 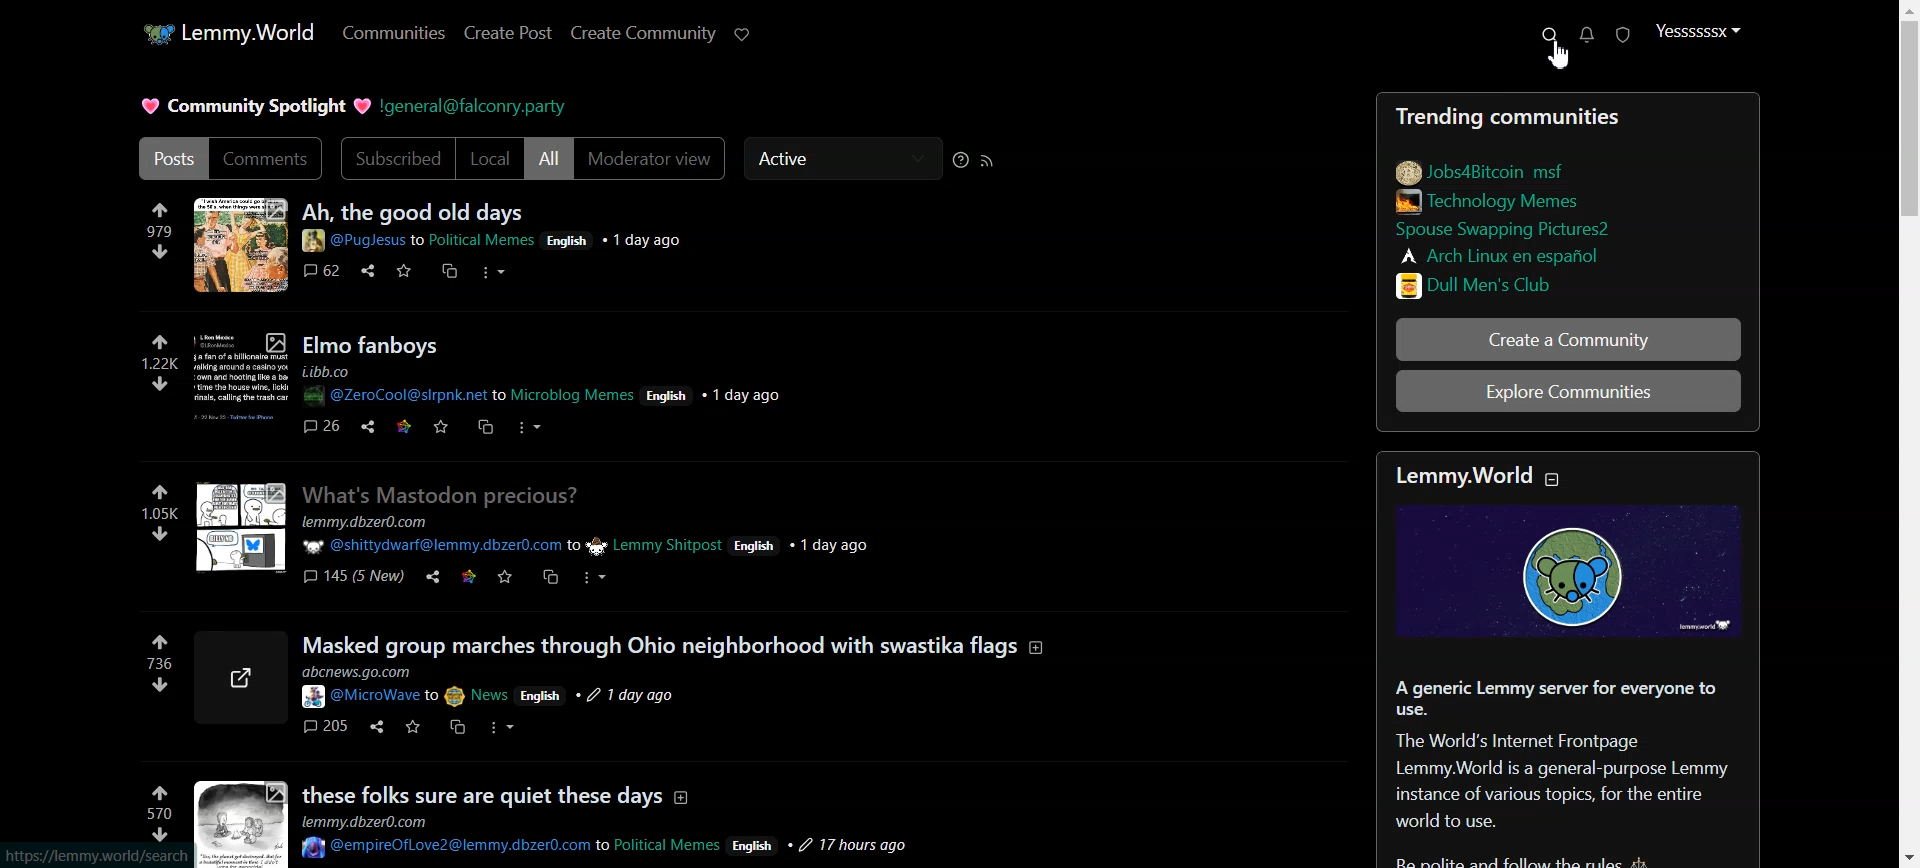 What do you see at coordinates (320, 426) in the screenshot?
I see `comments` at bounding box center [320, 426].